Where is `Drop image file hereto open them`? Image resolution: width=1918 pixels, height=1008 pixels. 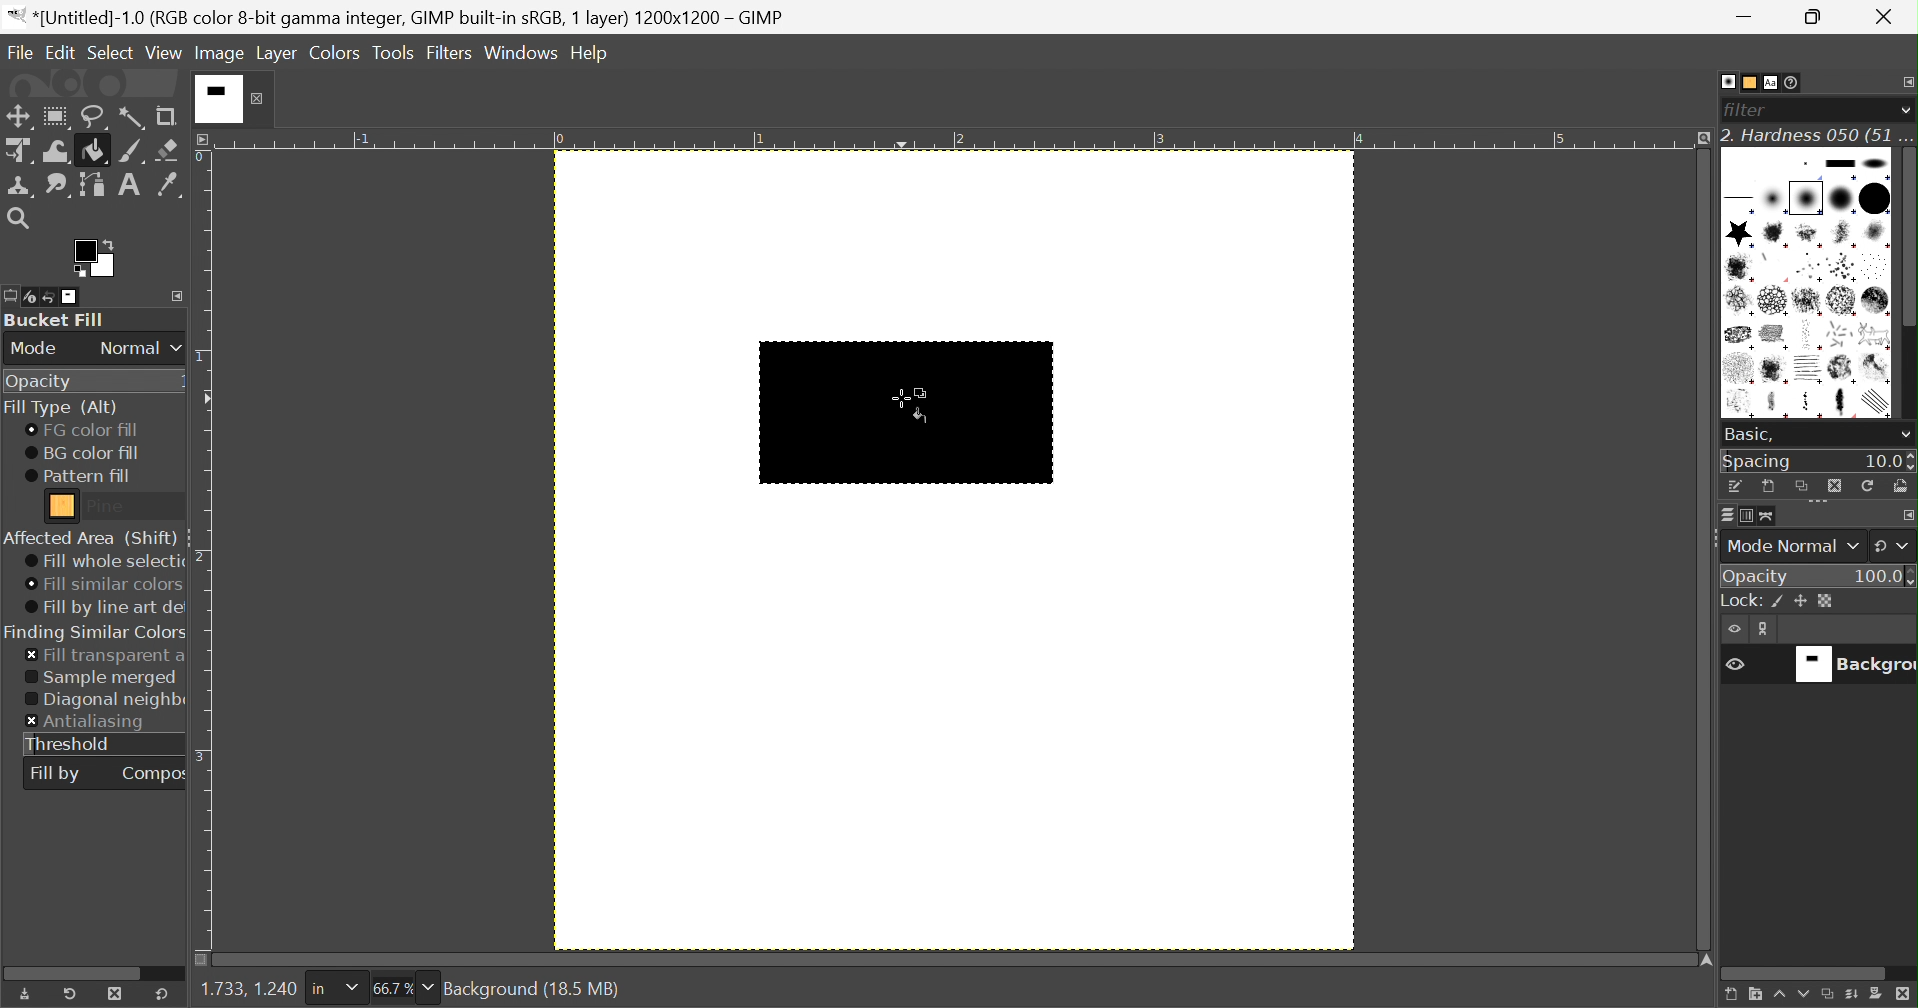
Drop image file hereto open them is located at coordinates (90, 83).